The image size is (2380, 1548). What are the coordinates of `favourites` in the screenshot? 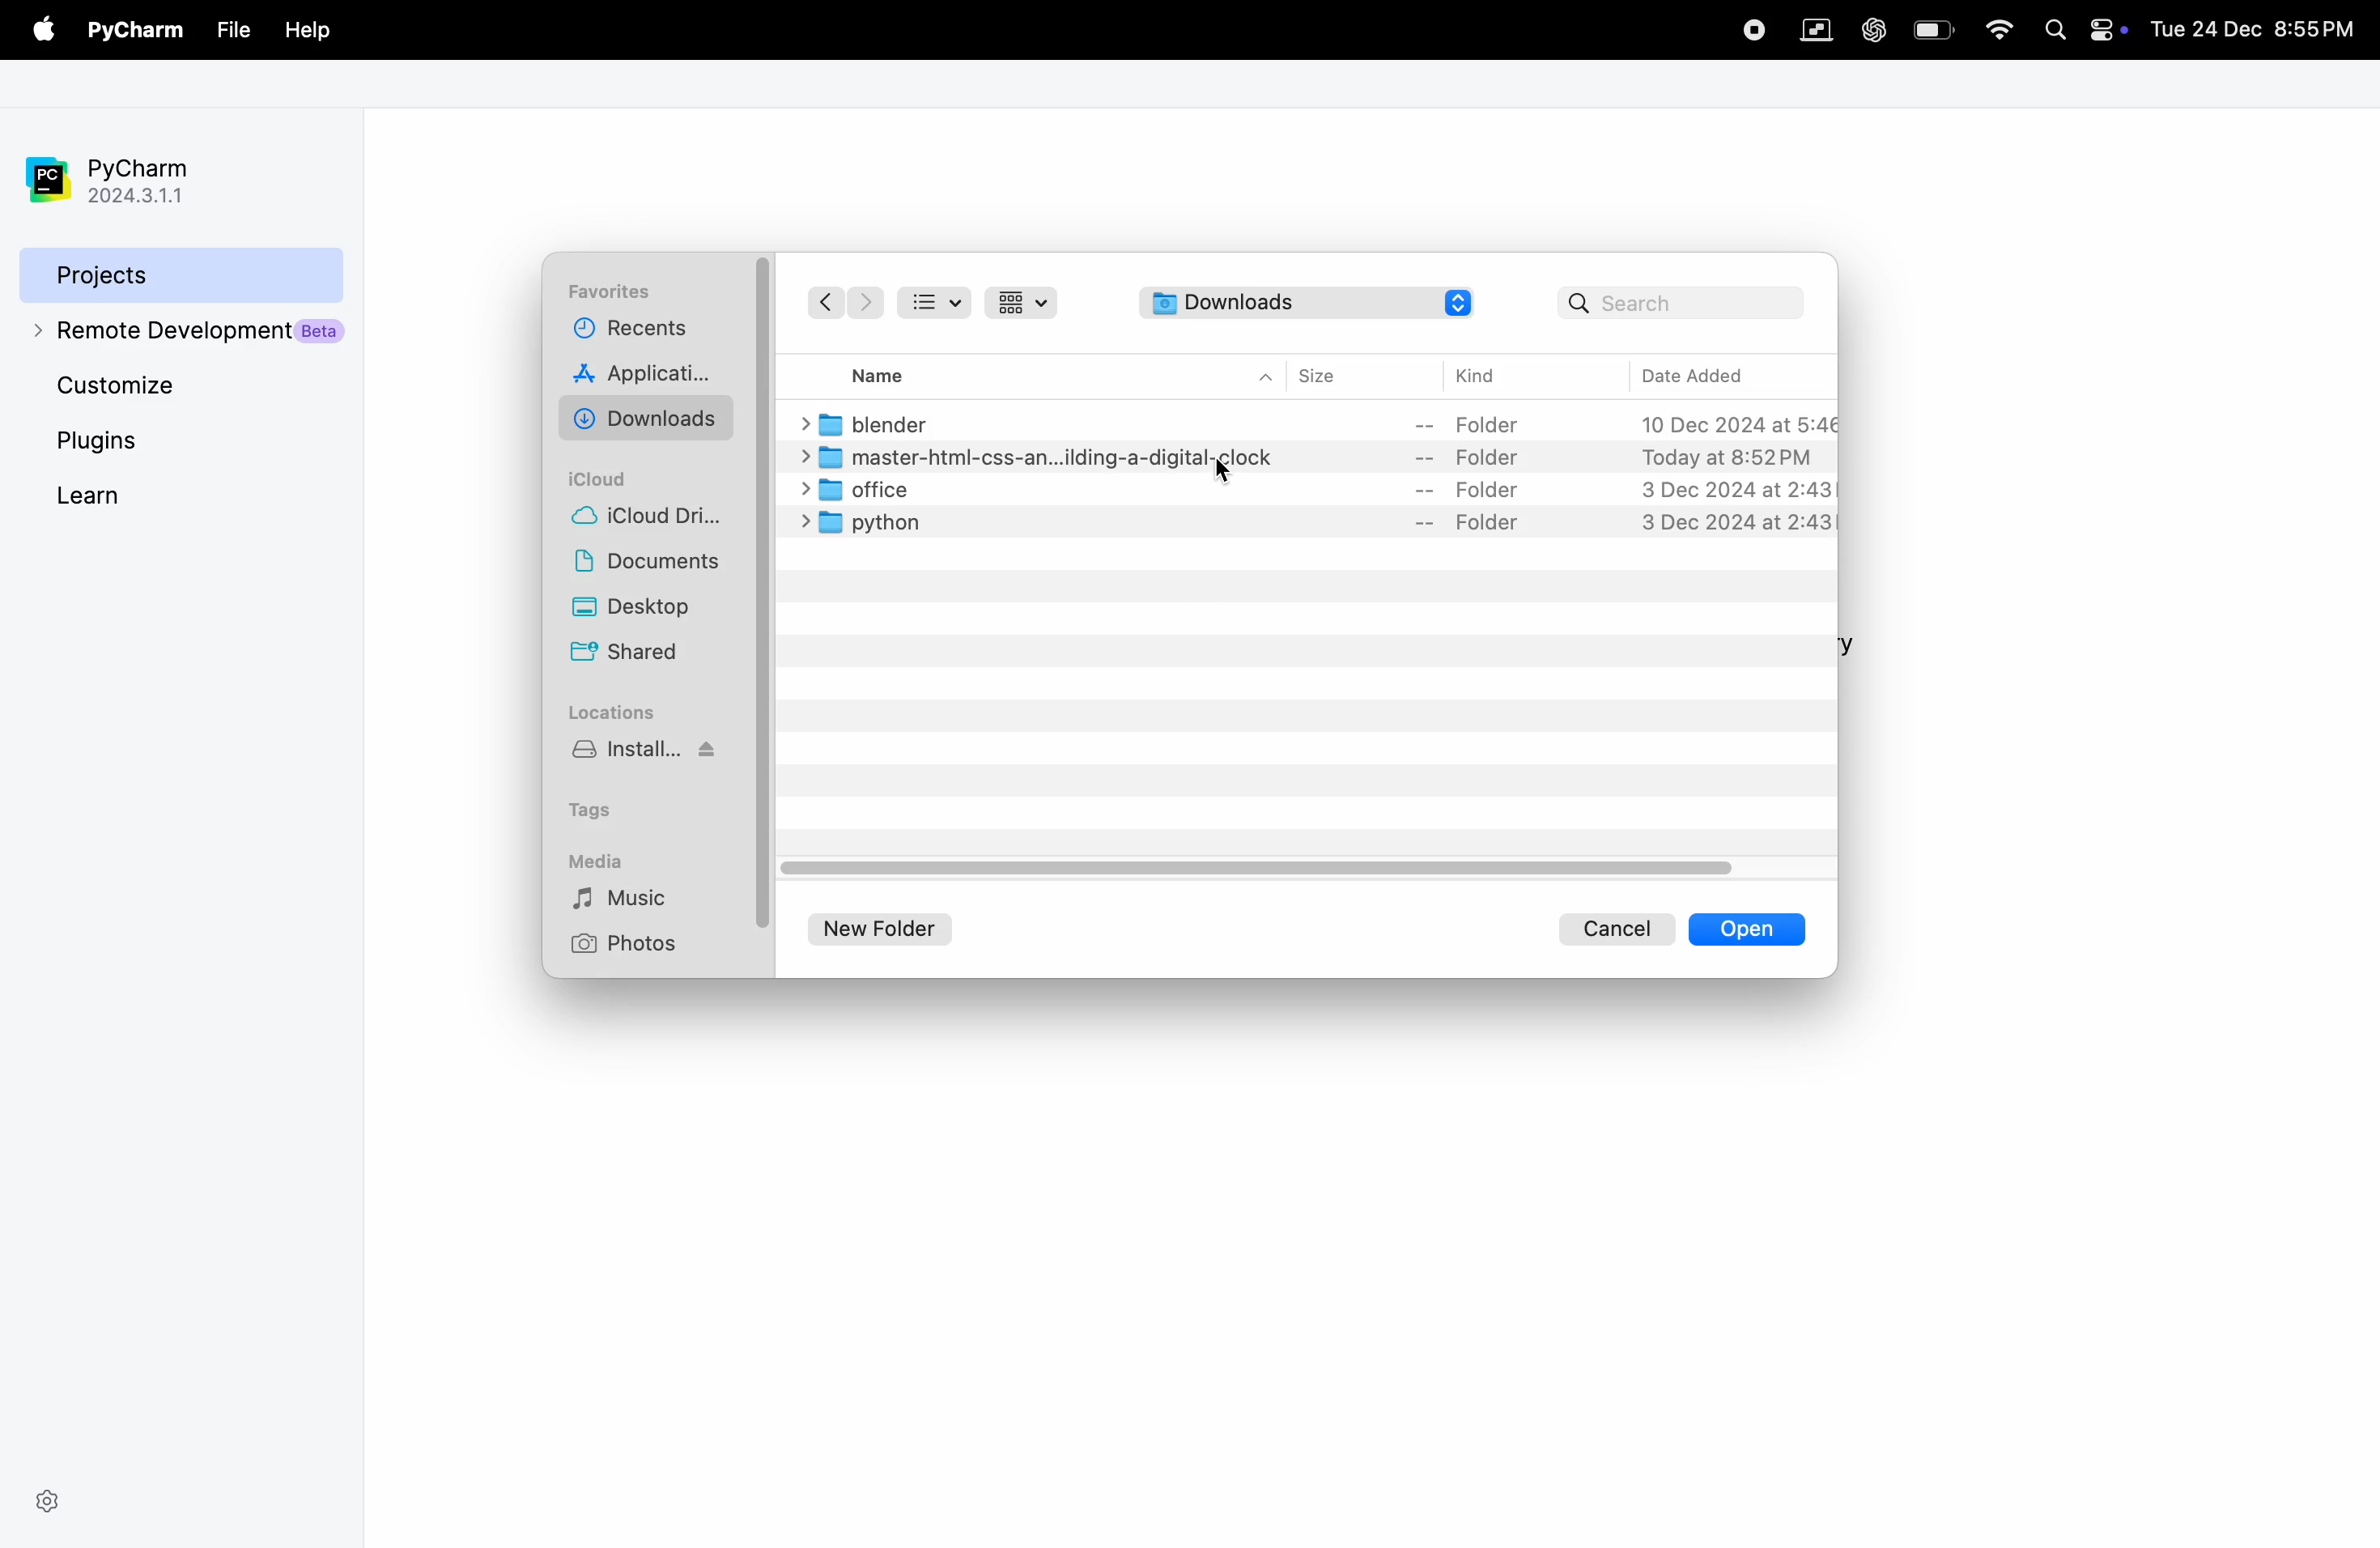 It's located at (615, 292).